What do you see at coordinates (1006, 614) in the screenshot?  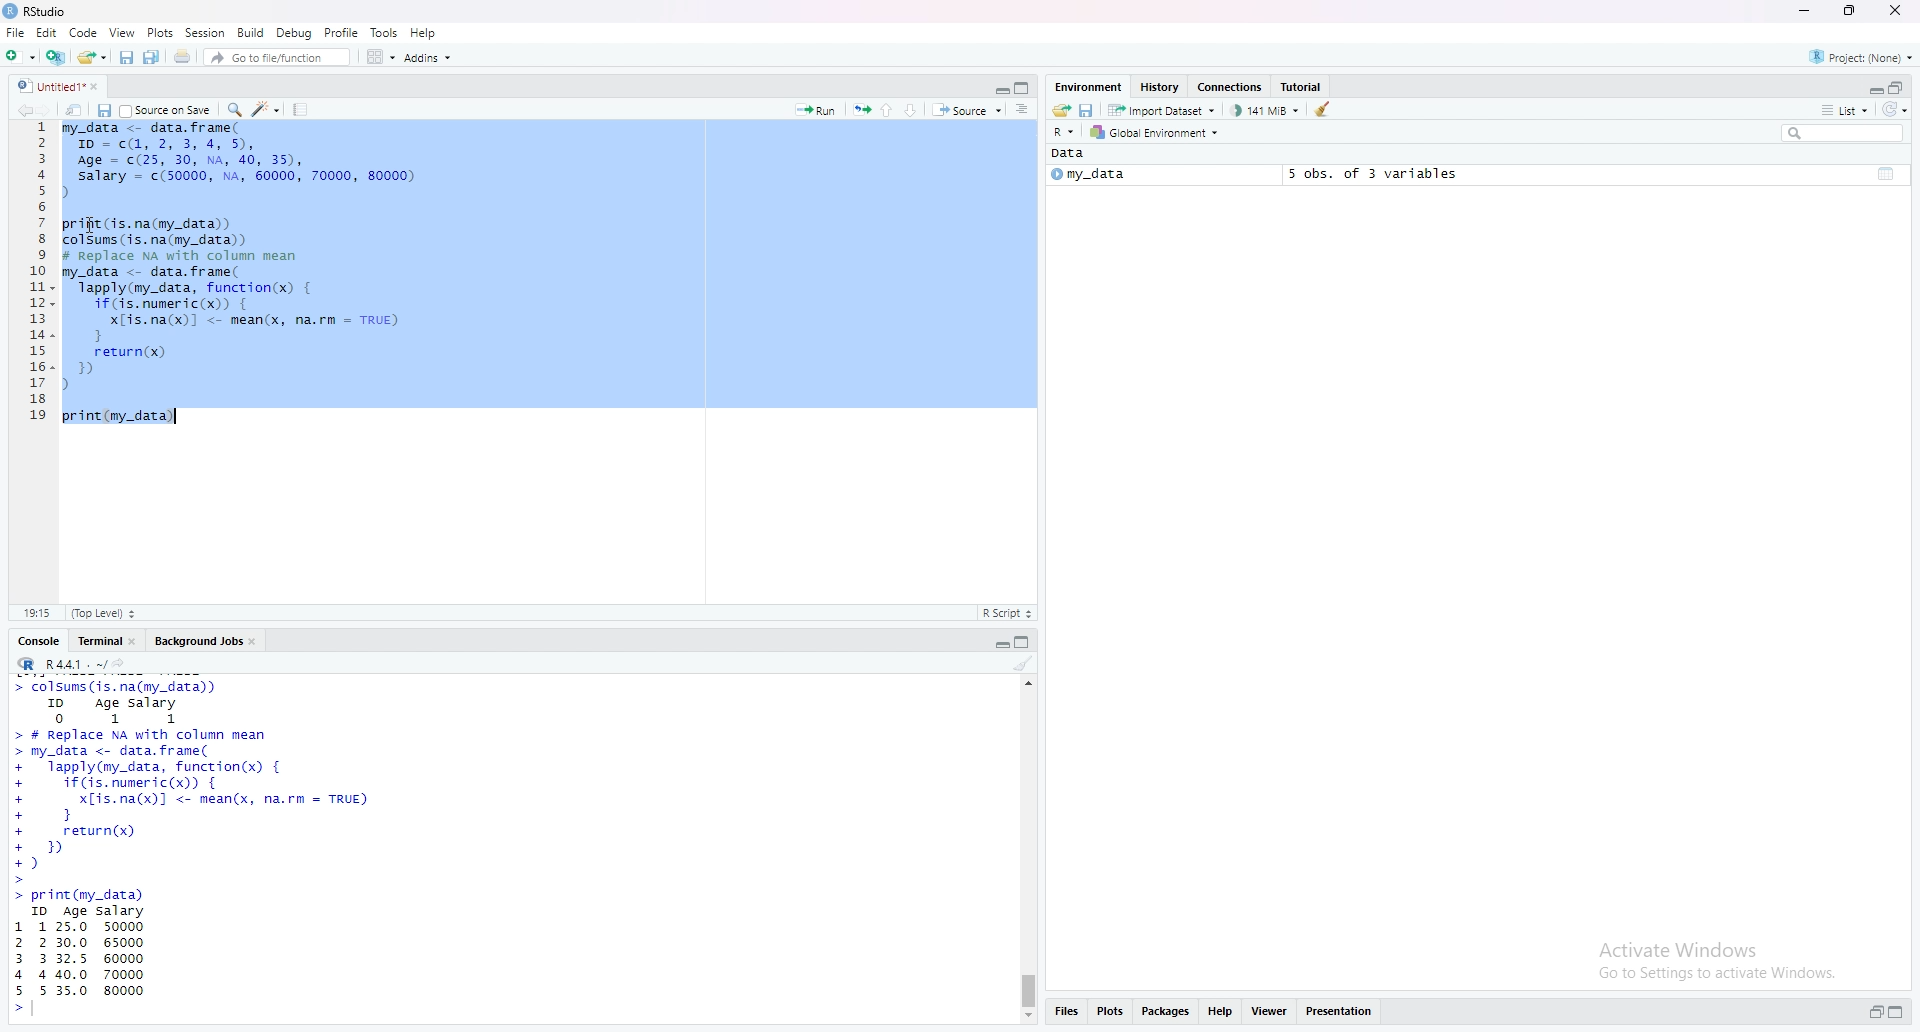 I see `R Script ` at bounding box center [1006, 614].